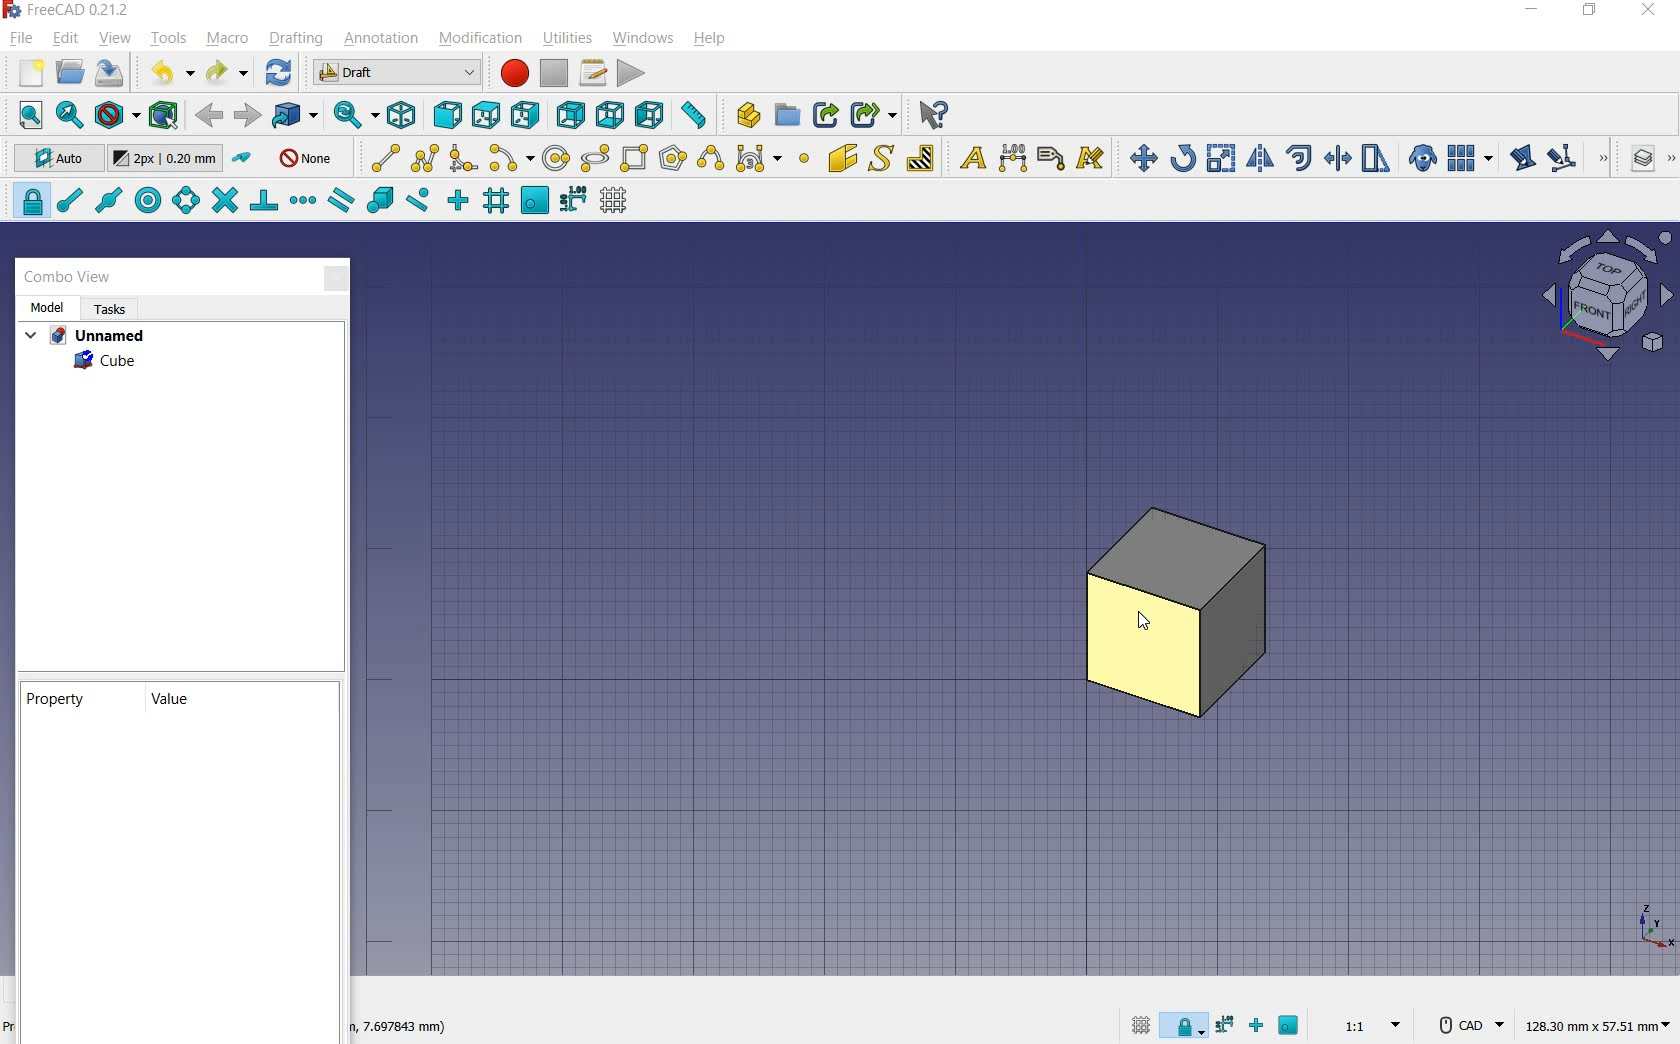 The height and width of the screenshot is (1044, 1680). Describe the element at coordinates (46, 307) in the screenshot. I see `model` at that location.